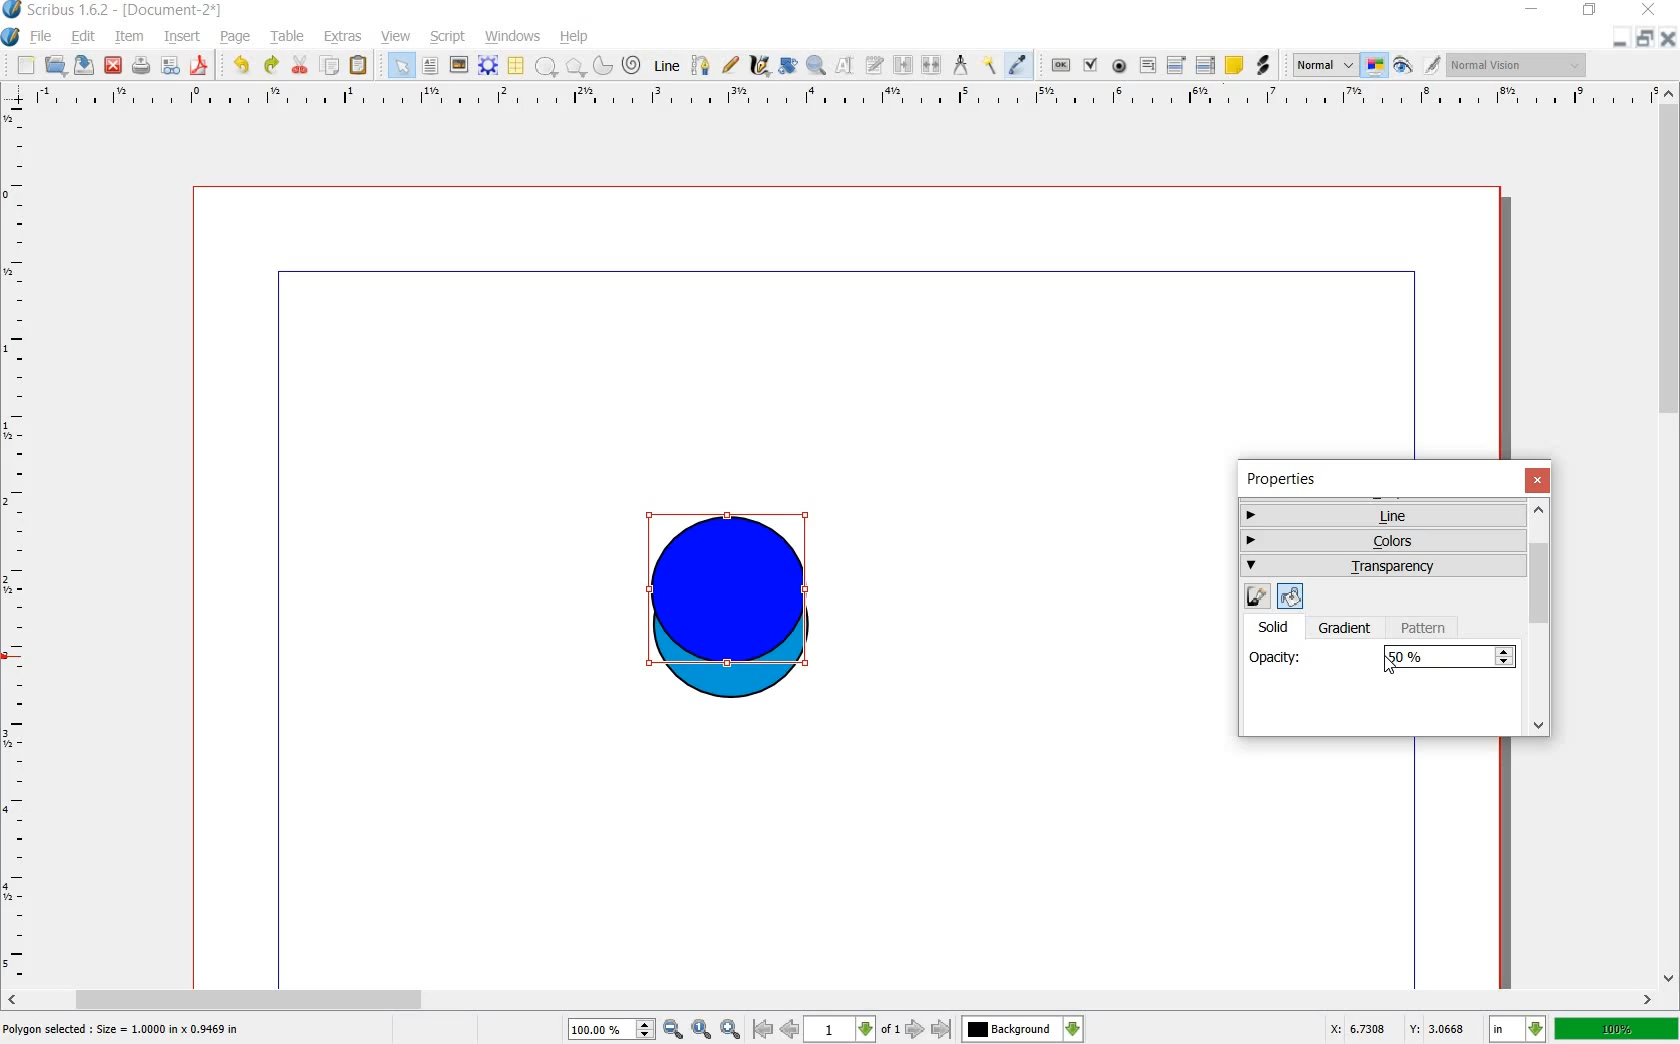  What do you see at coordinates (1089, 66) in the screenshot?
I see `pdf check box` at bounding box center [1089, 66].